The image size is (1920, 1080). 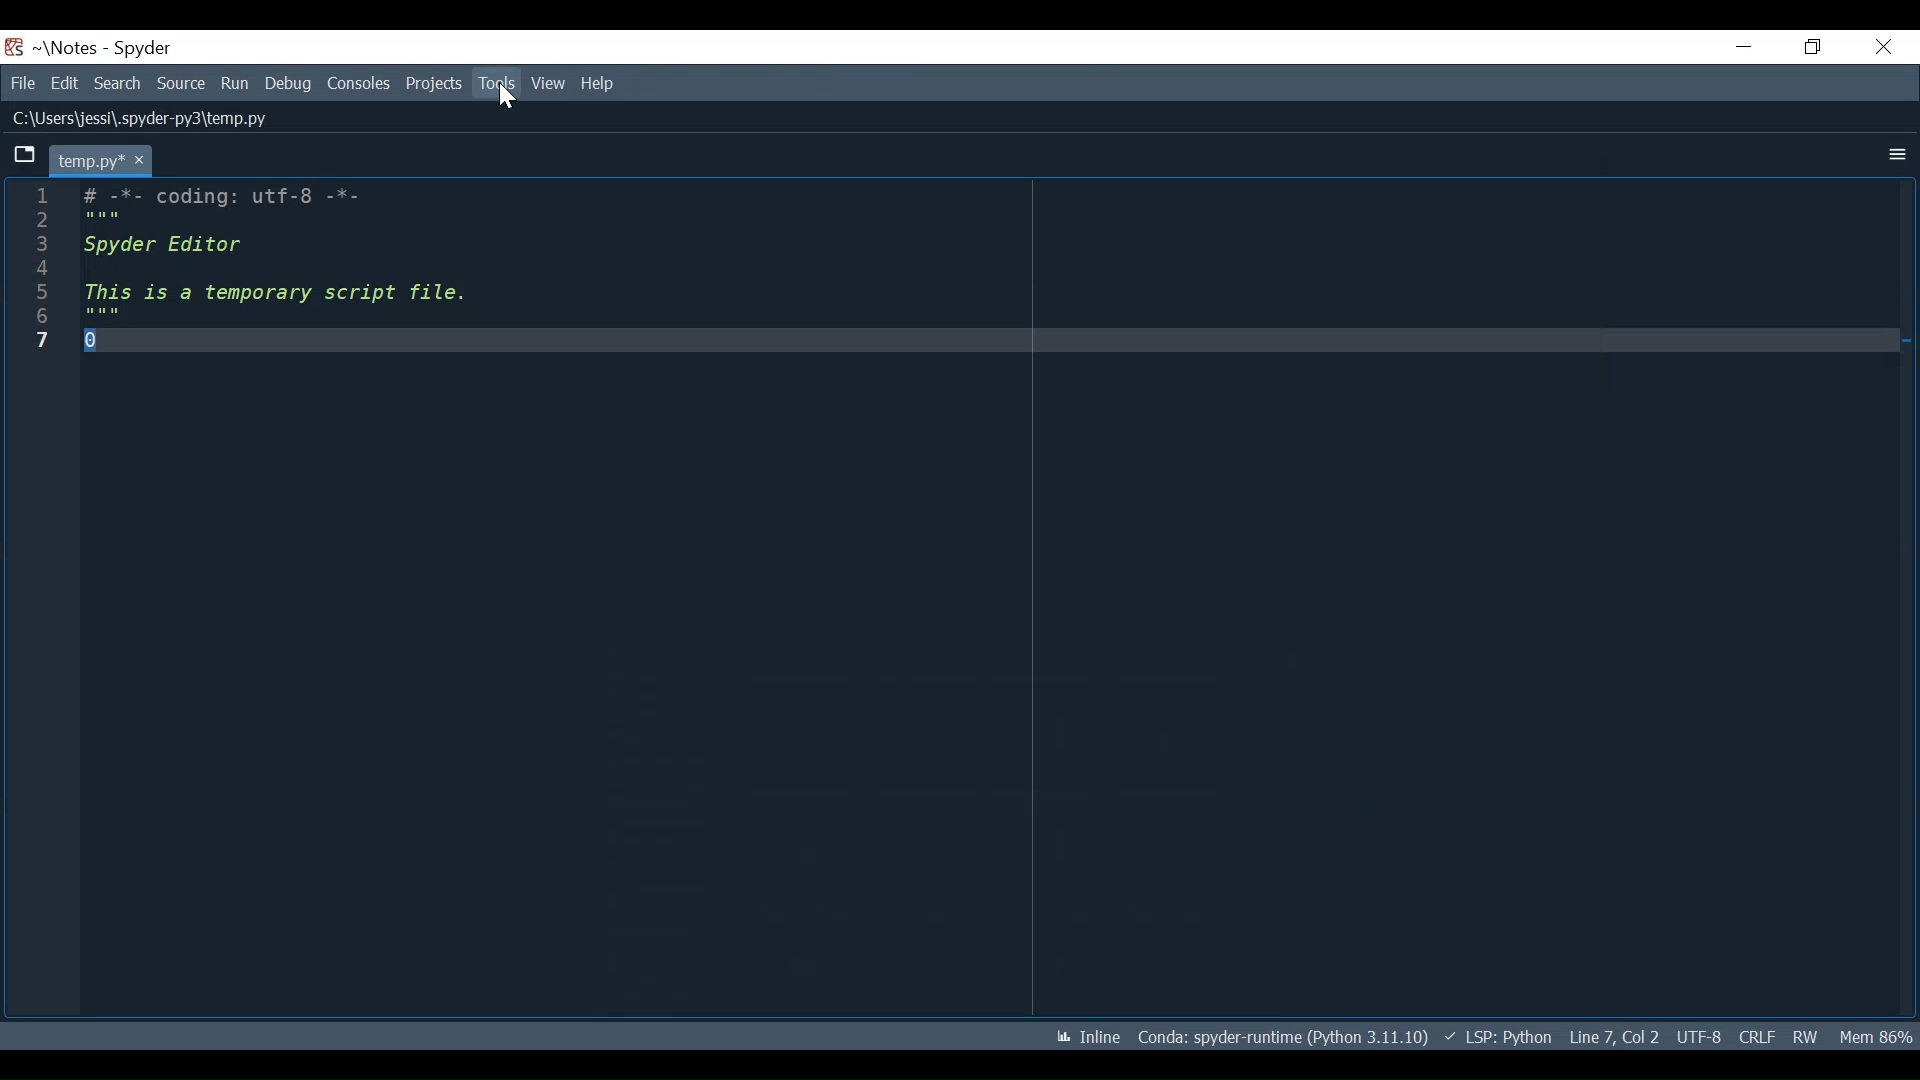 What do you see at coordinates (62, 83) in the screenshot?
I see `Edit` at bounding box center [62, 83].